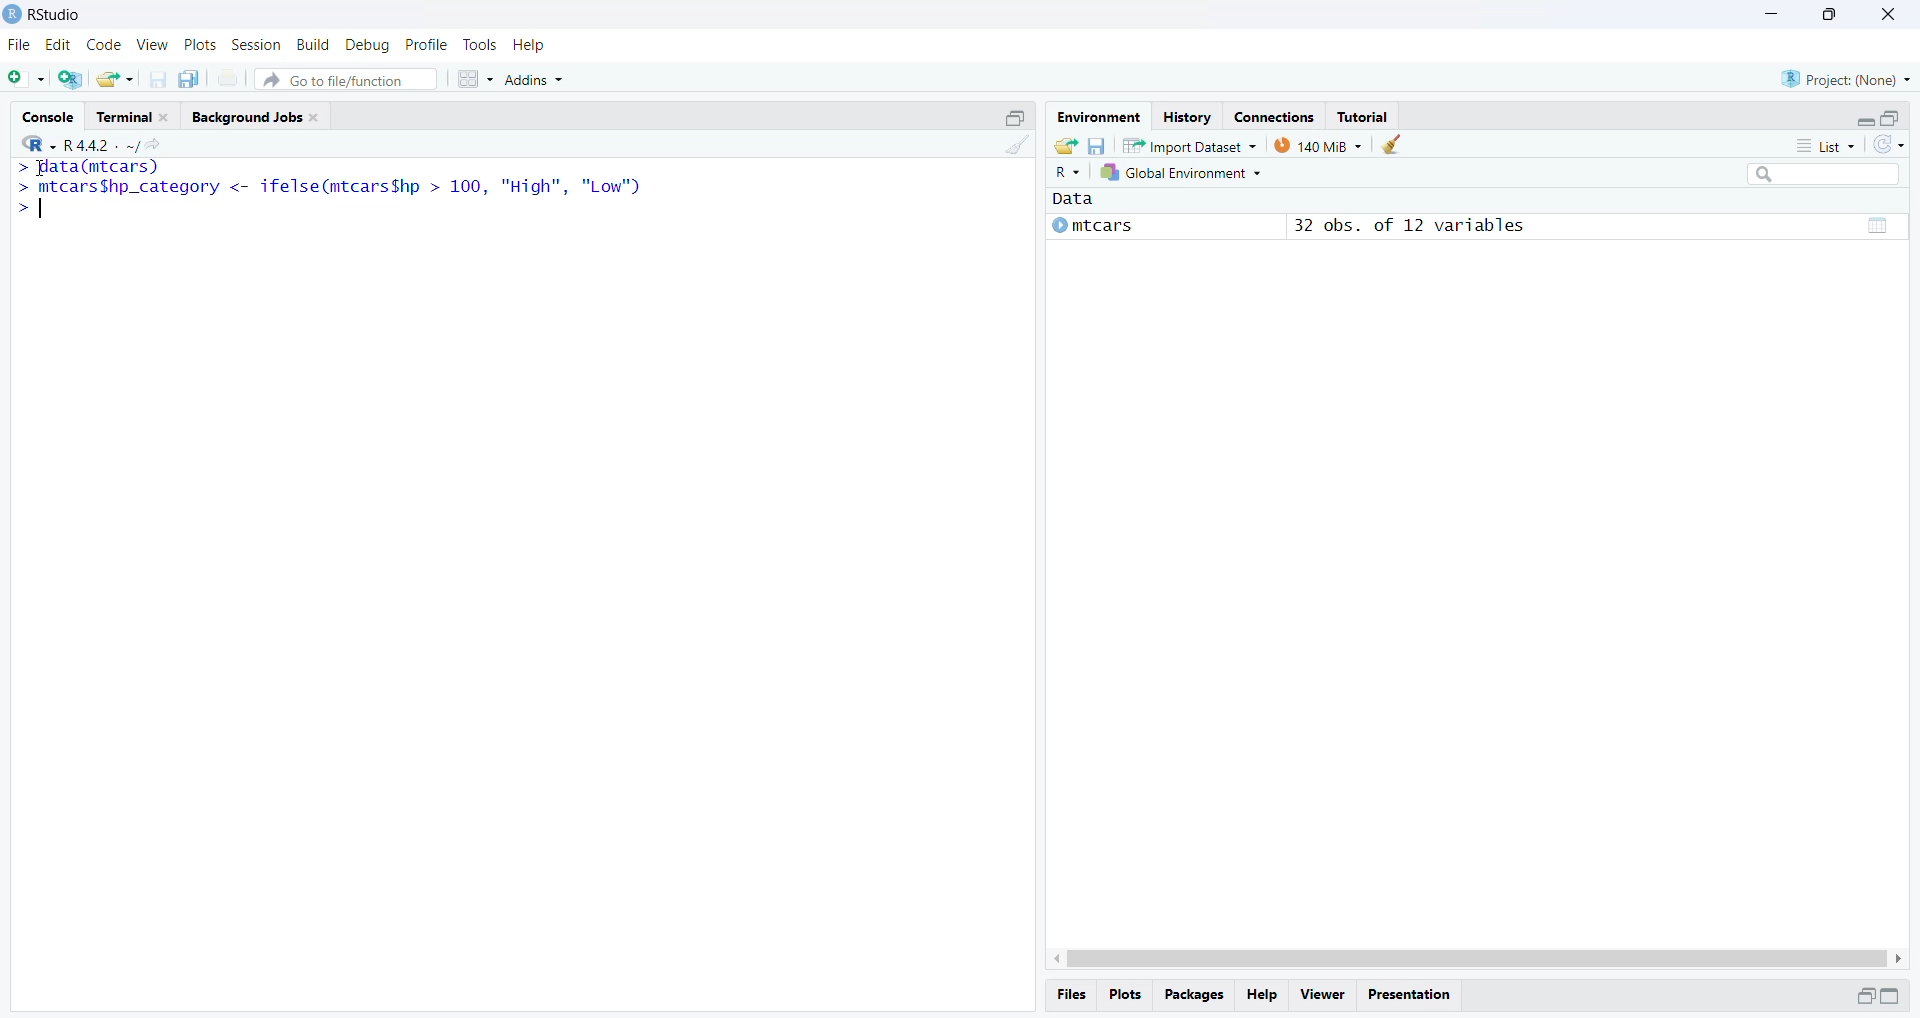 Image resolution: width=1920 pixels, height=1018 pixels. Describe the element at coordinates (1013, 156) in the screenshot. I see `Clear console (Ctrl +L)` at that location.